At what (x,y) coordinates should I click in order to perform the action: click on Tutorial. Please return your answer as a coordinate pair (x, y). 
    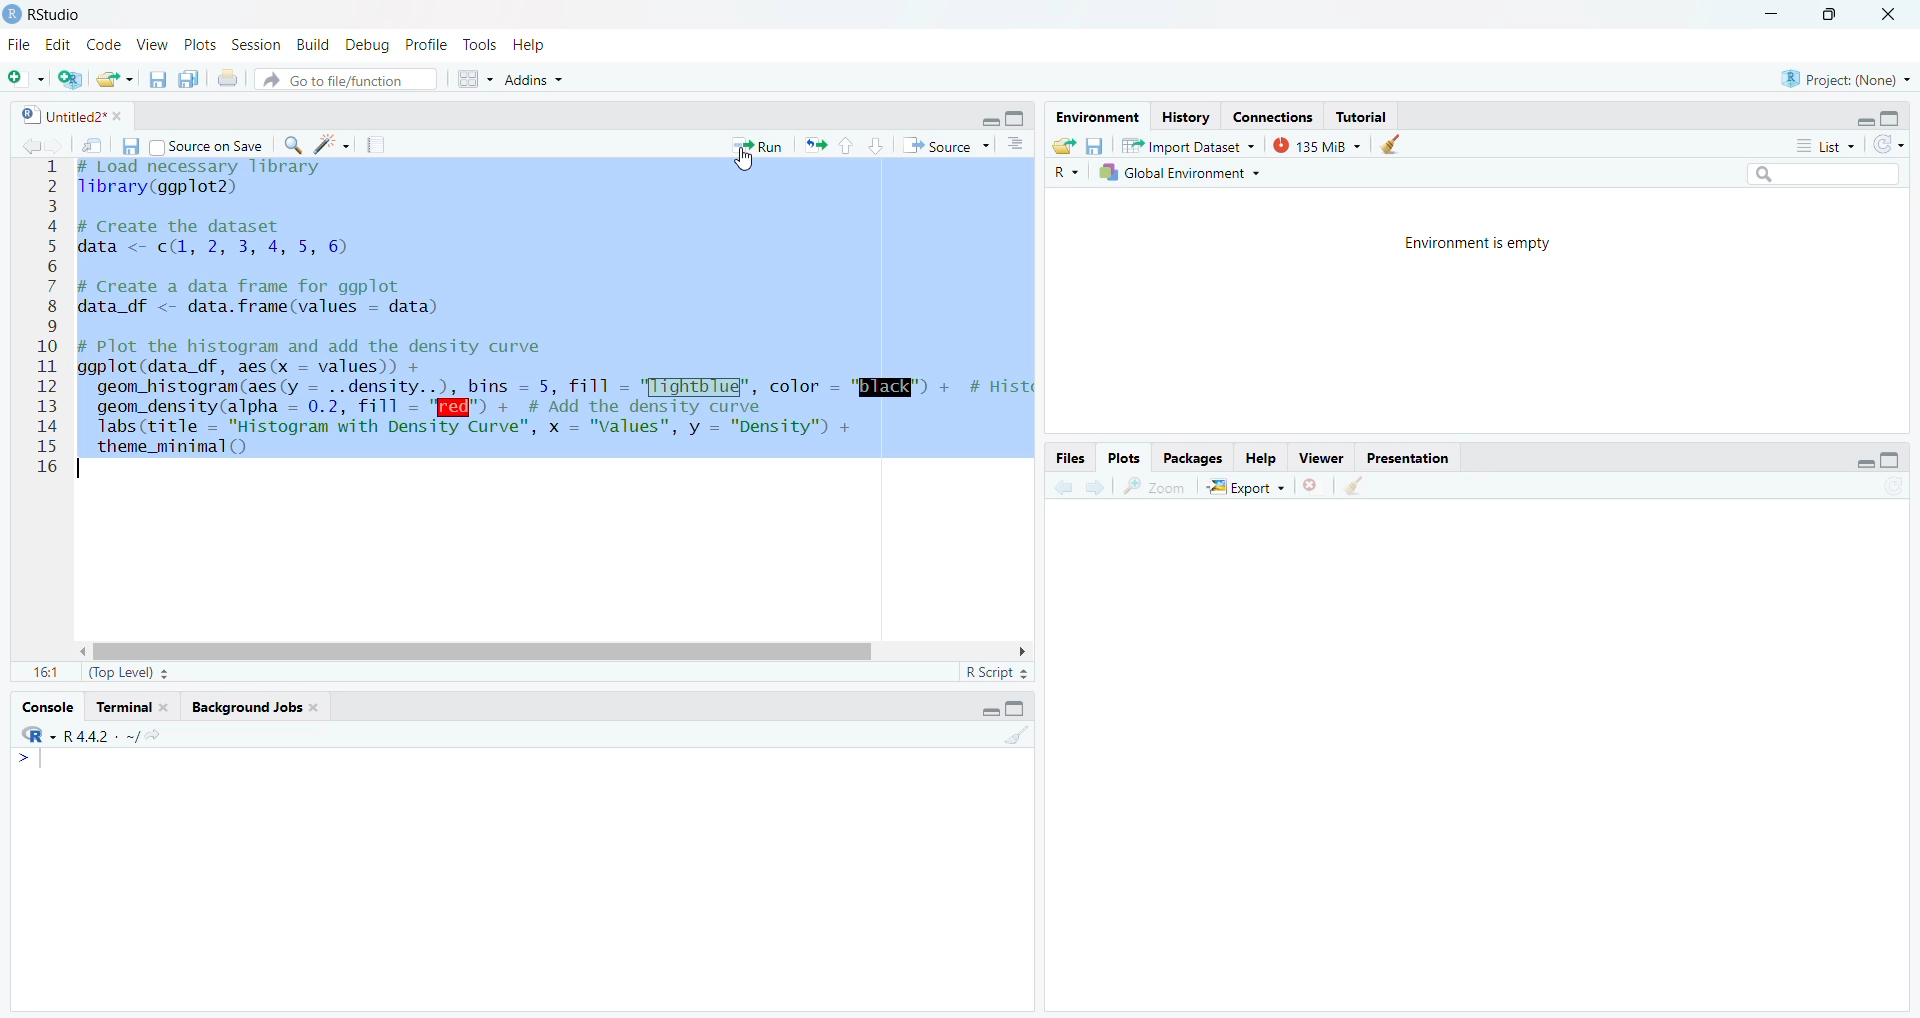
    Looking at the image, I should click on (1363, 116).